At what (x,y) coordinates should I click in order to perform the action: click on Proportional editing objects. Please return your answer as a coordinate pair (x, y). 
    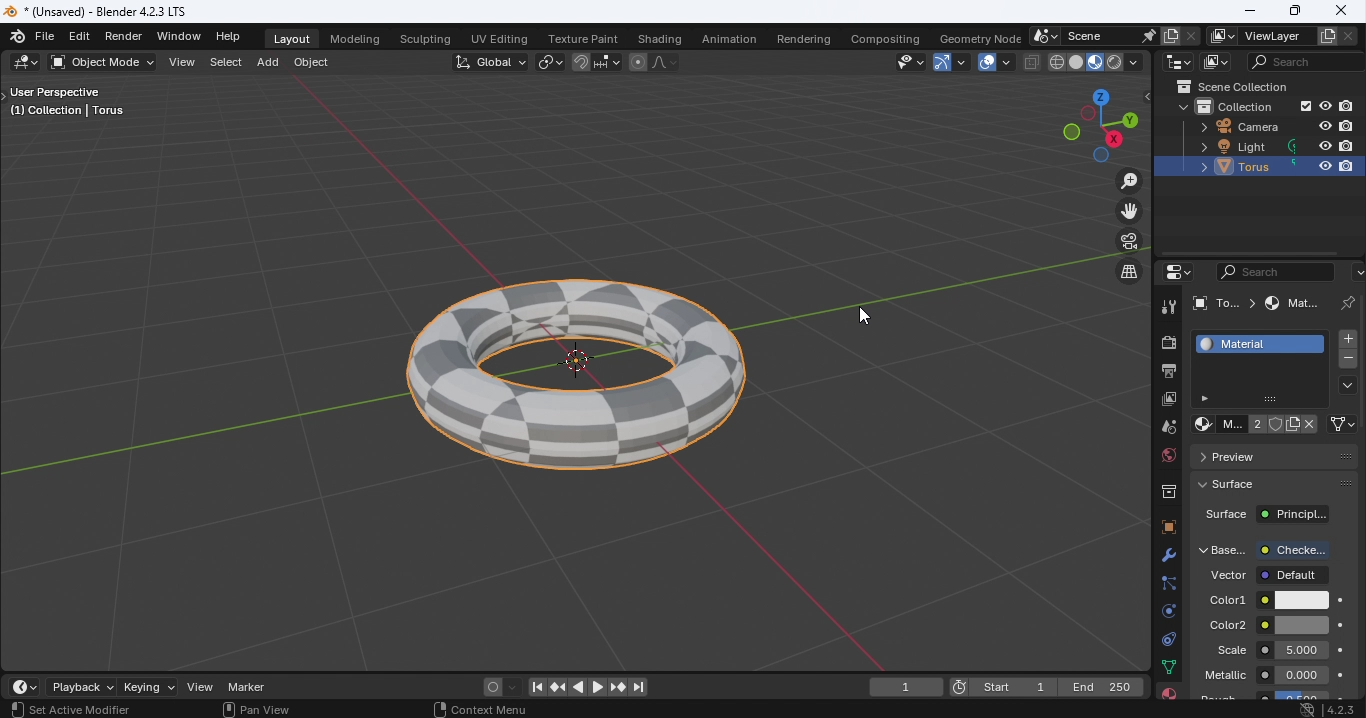
    Looking at the image, I should click on (638, 62).